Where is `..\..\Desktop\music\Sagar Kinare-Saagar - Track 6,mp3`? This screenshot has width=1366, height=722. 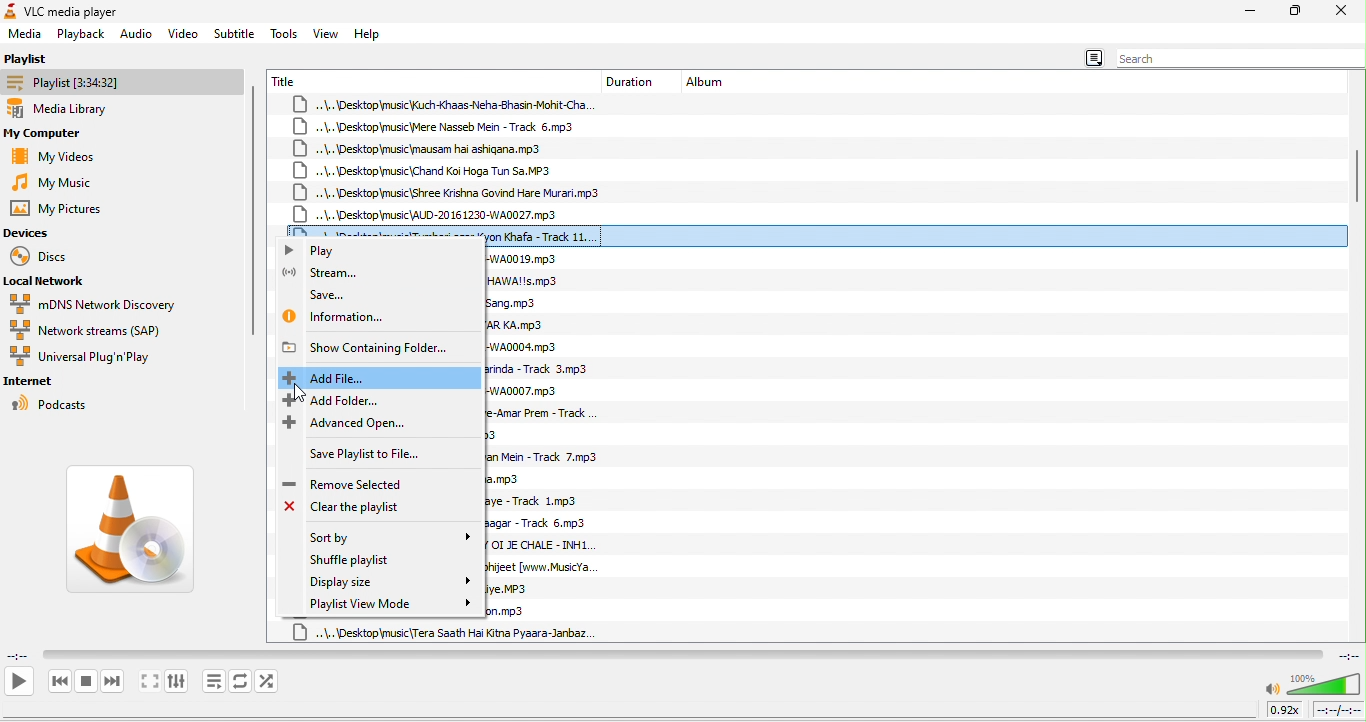
..\..\Desktop\music\Sagar Kinare-Saagar - Track 6,mp3 is located at coordinates (544, 524).